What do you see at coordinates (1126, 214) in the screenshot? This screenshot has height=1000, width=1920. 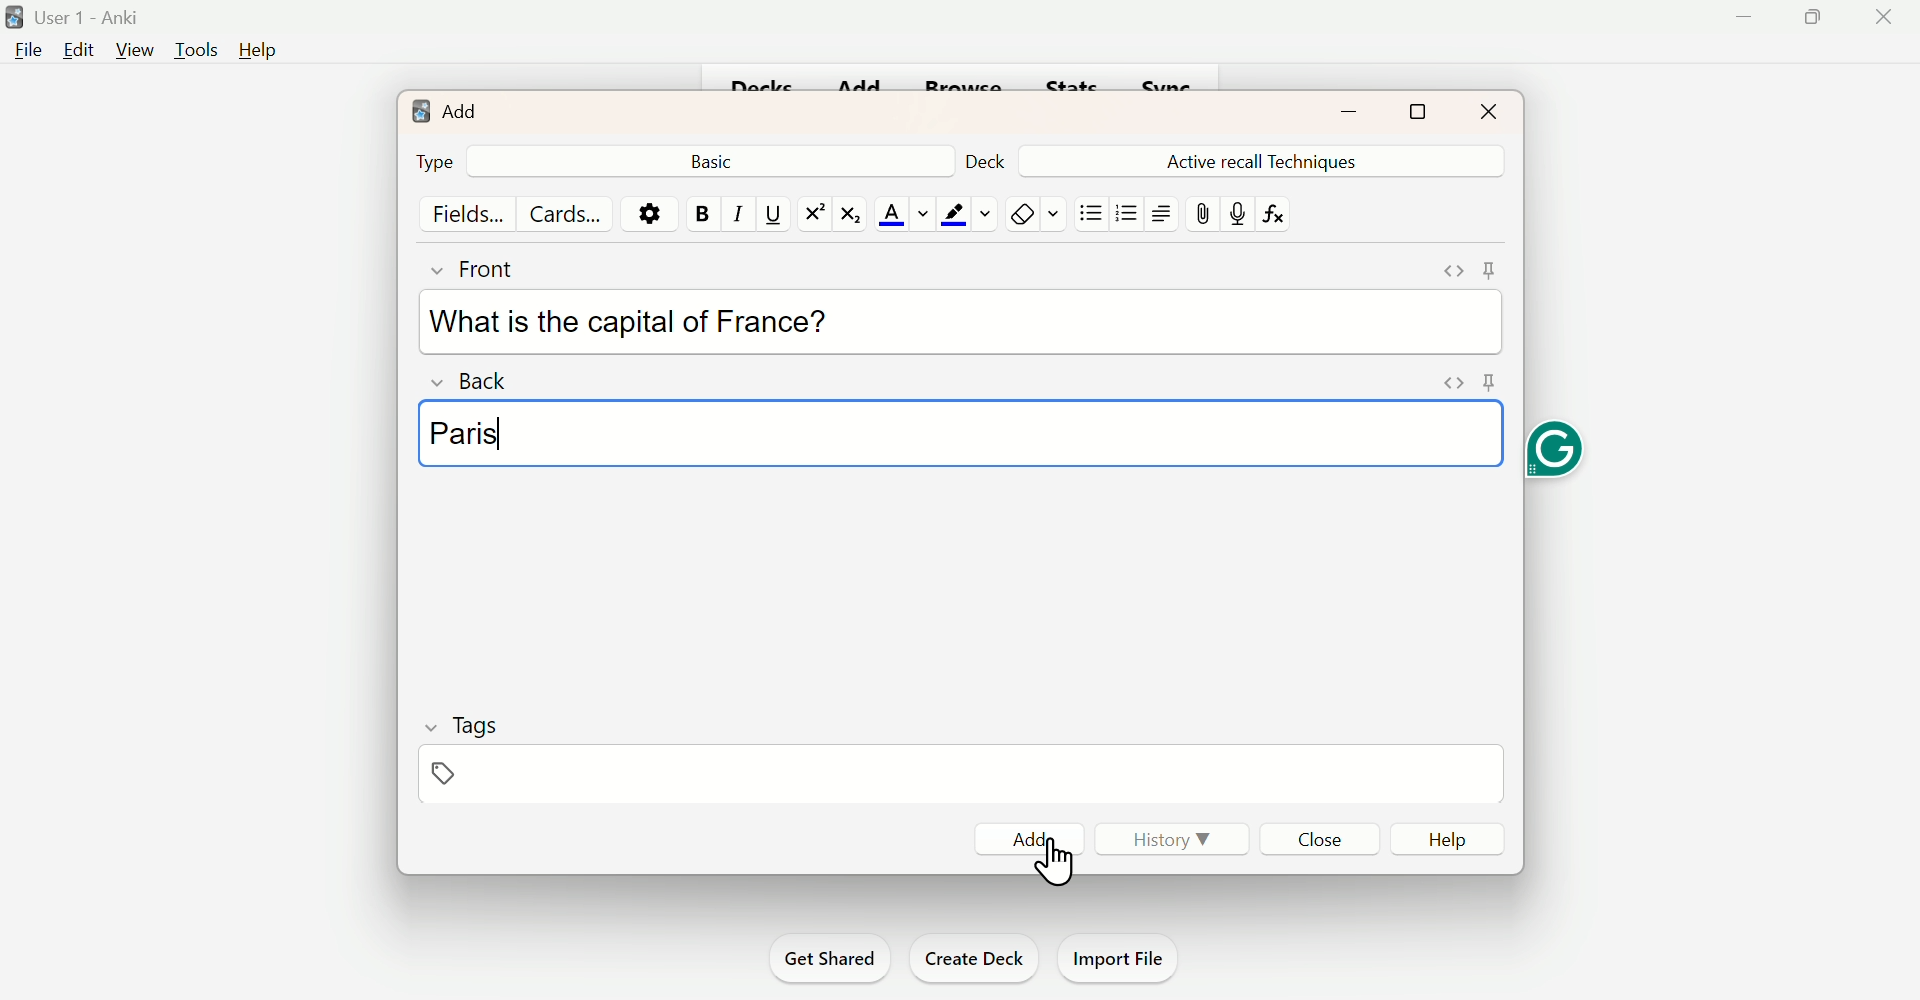 I see `Organised List` at bounding box center [1126, 214].